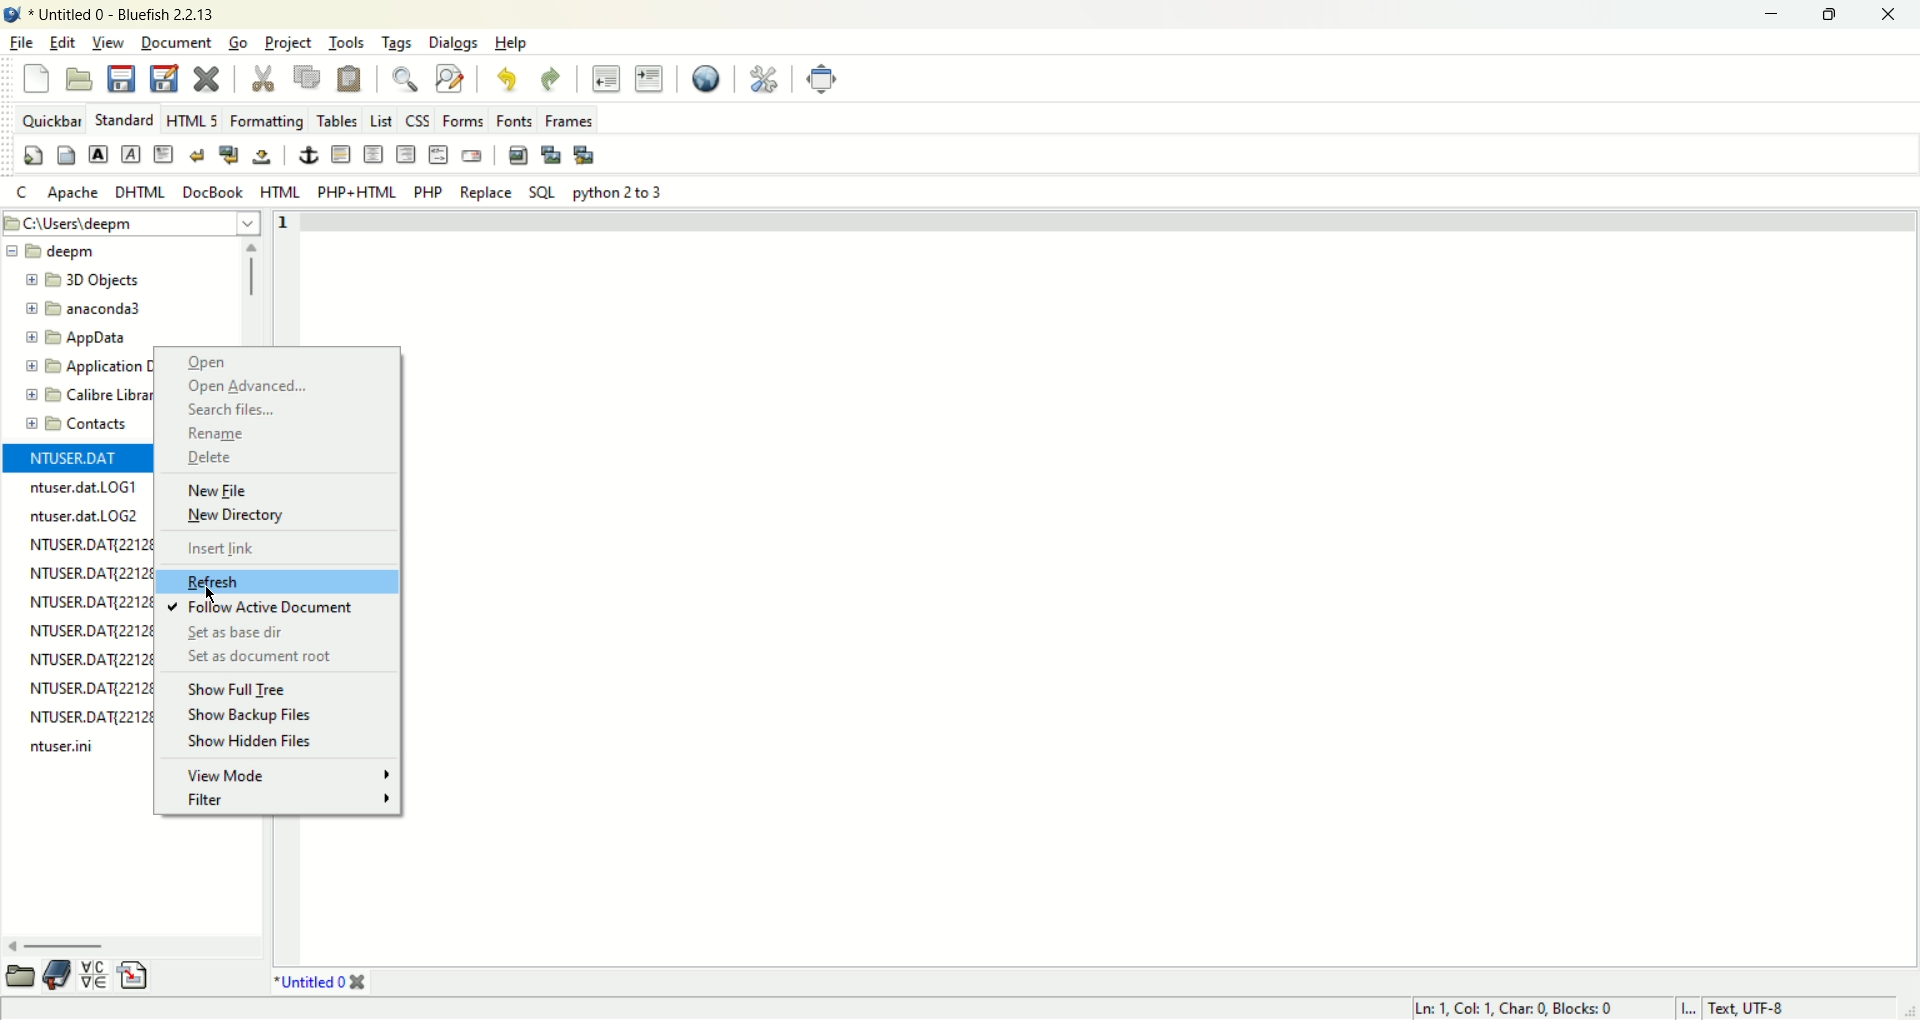 The height and width of the screenshot is (1020, 1920). I want to click on NTUSER.DATI22128aa30-2361-11ee-¢, so click(91, 685).